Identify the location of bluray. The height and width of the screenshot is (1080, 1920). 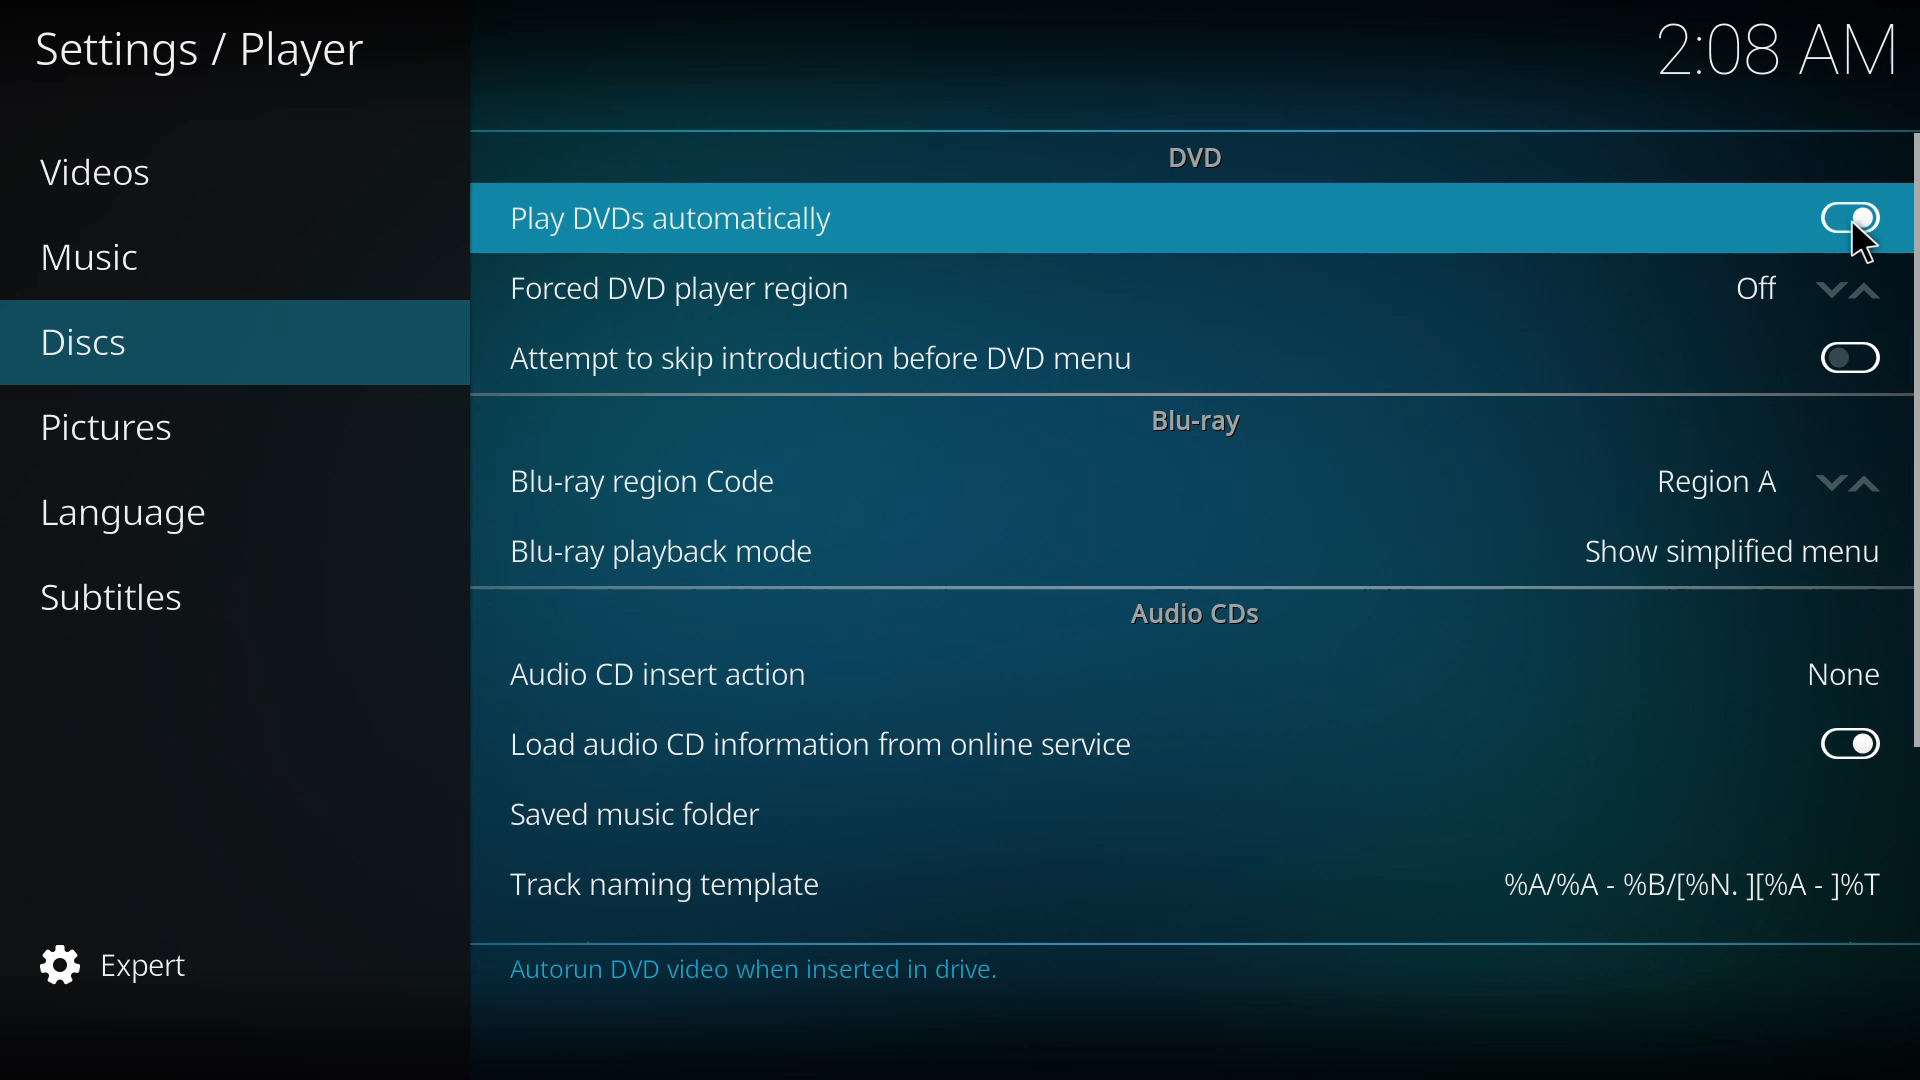
(1197, 422).